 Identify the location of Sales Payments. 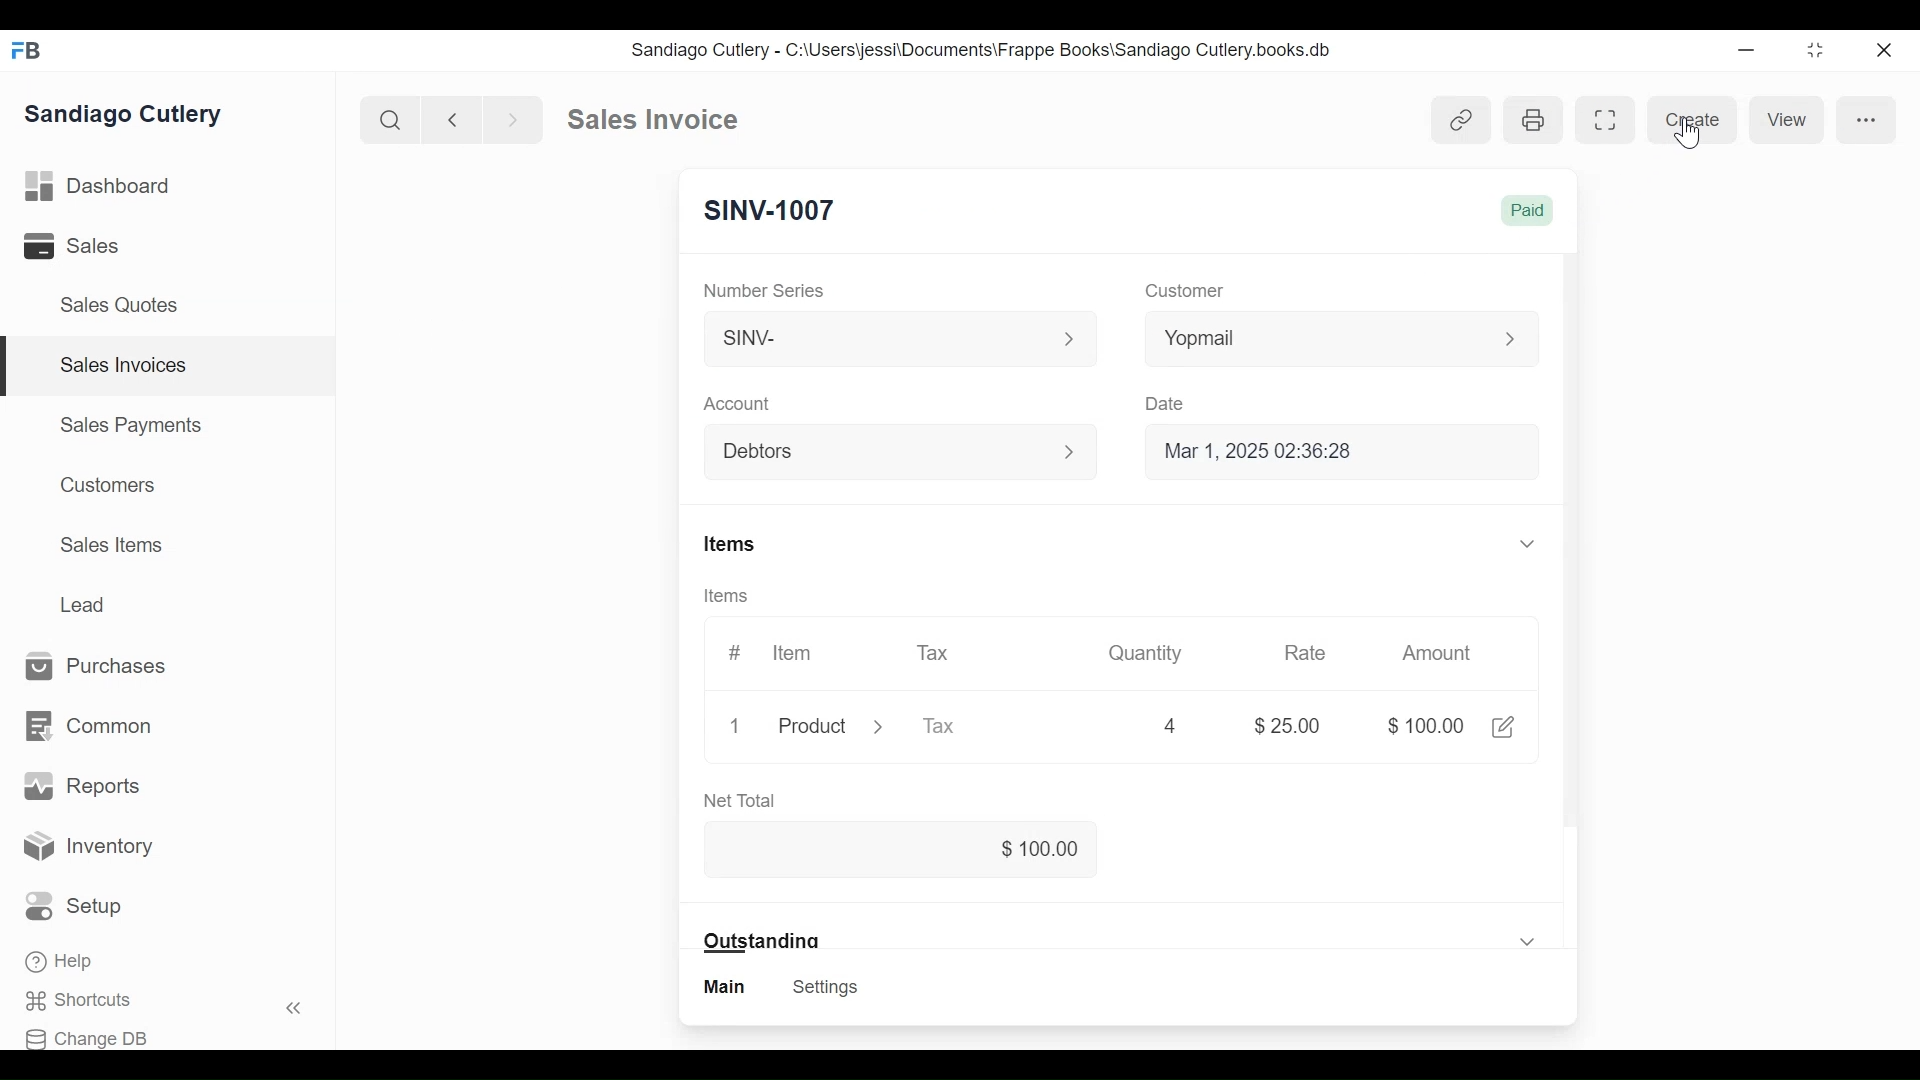
(131, 425).